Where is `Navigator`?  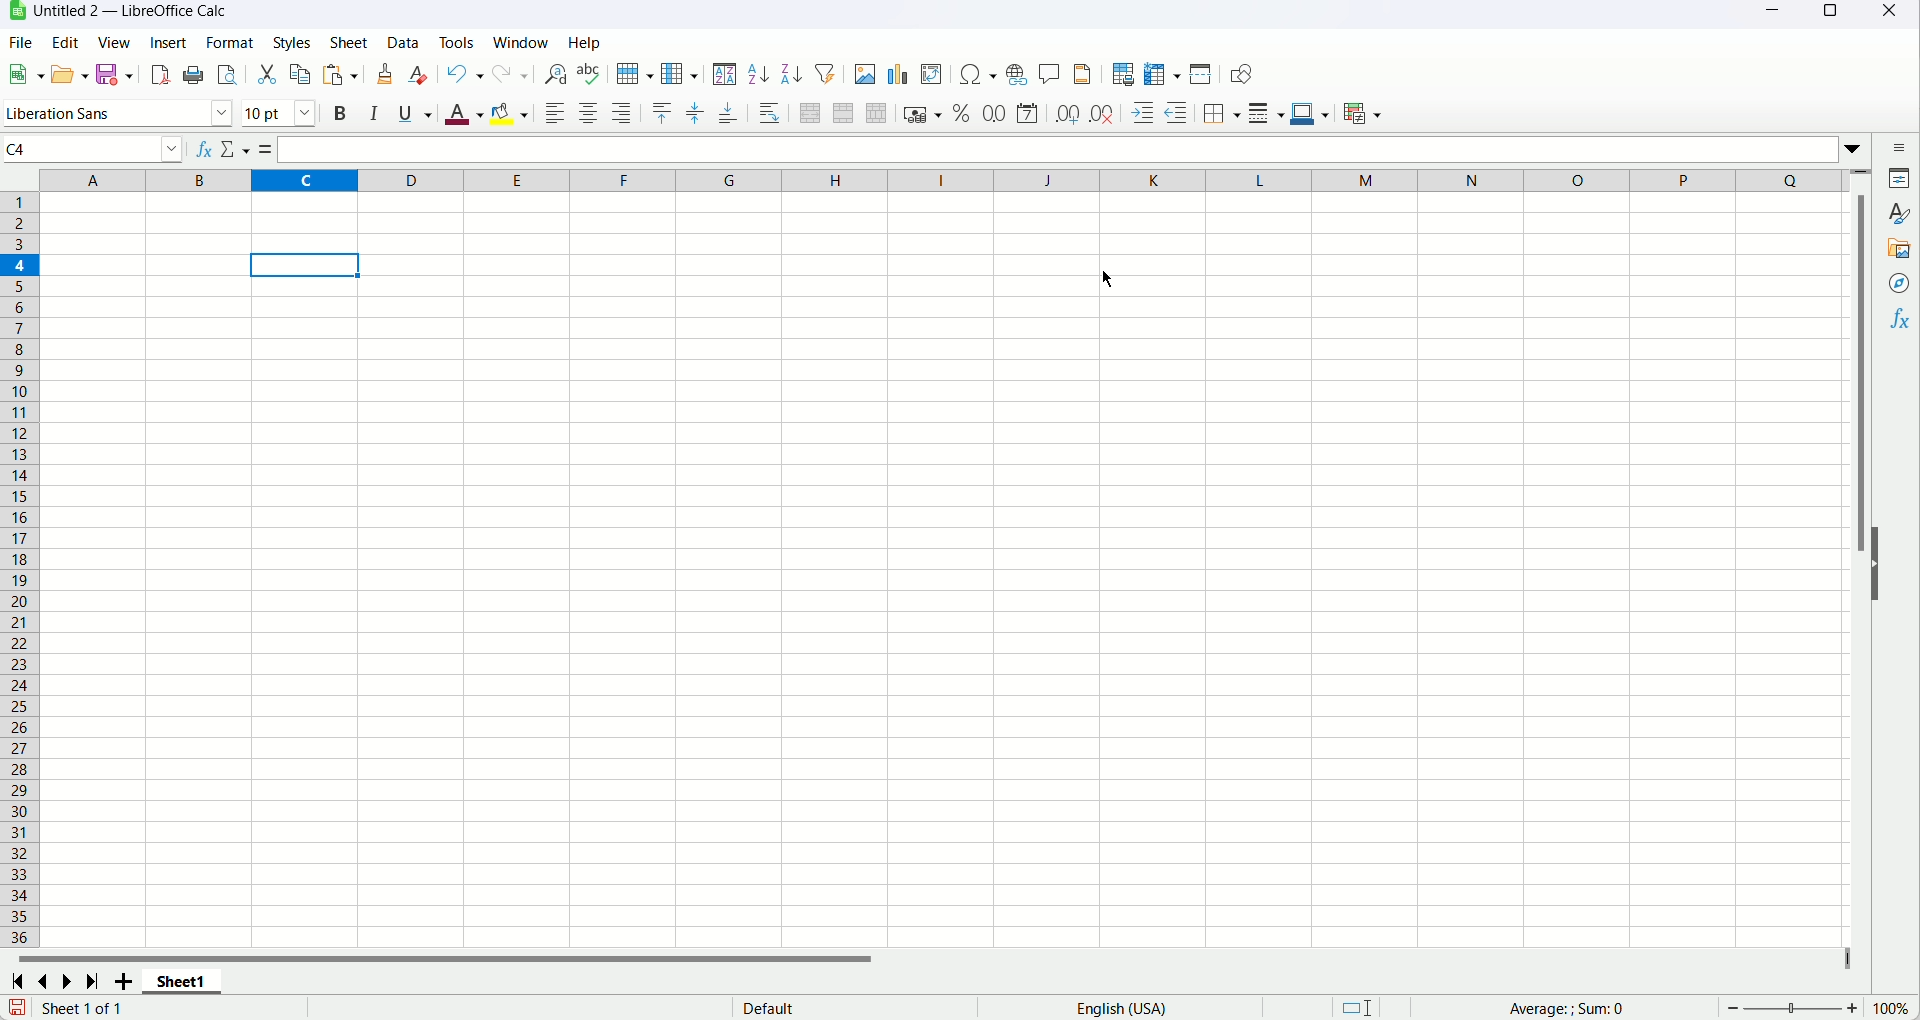
Navigator is located at coordinates (1901, 285).